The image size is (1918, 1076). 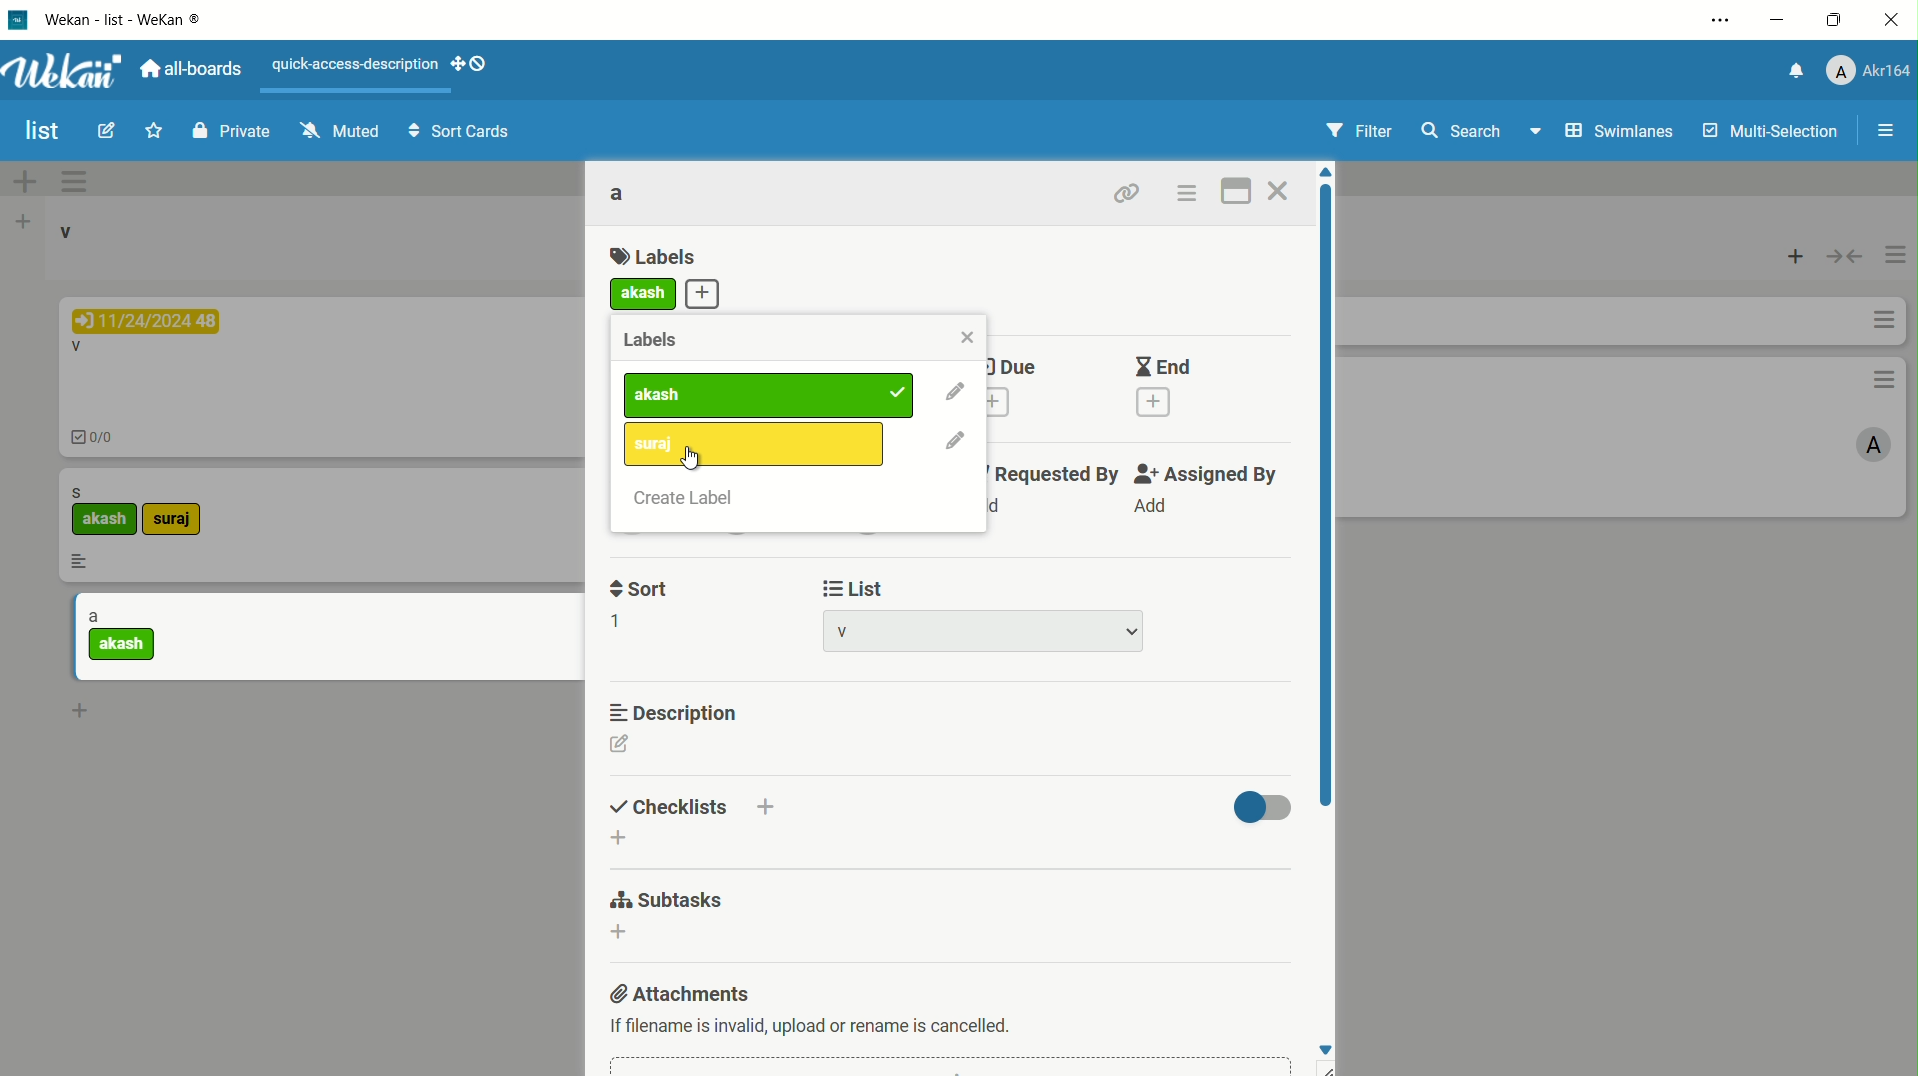 I want to click on more, so click(x=84, y=561).